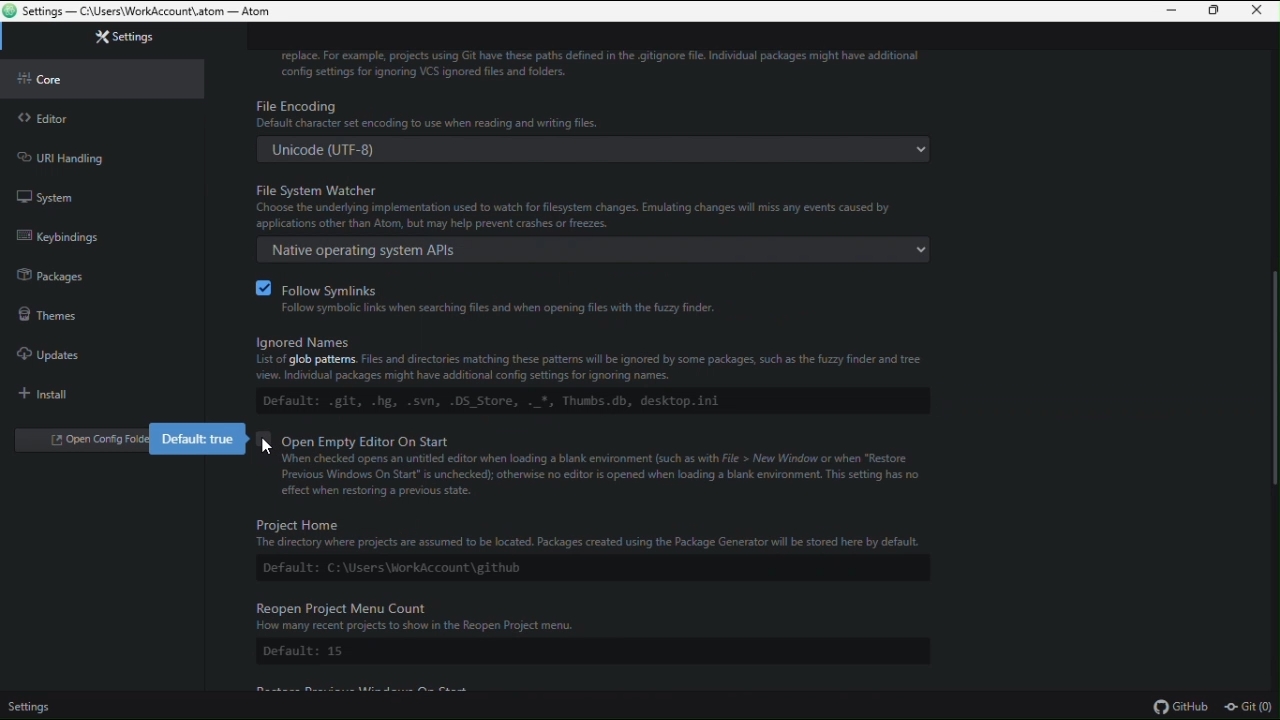 This screenshot has width=1280, height=720. I want to click on close, so click(1255, 11).